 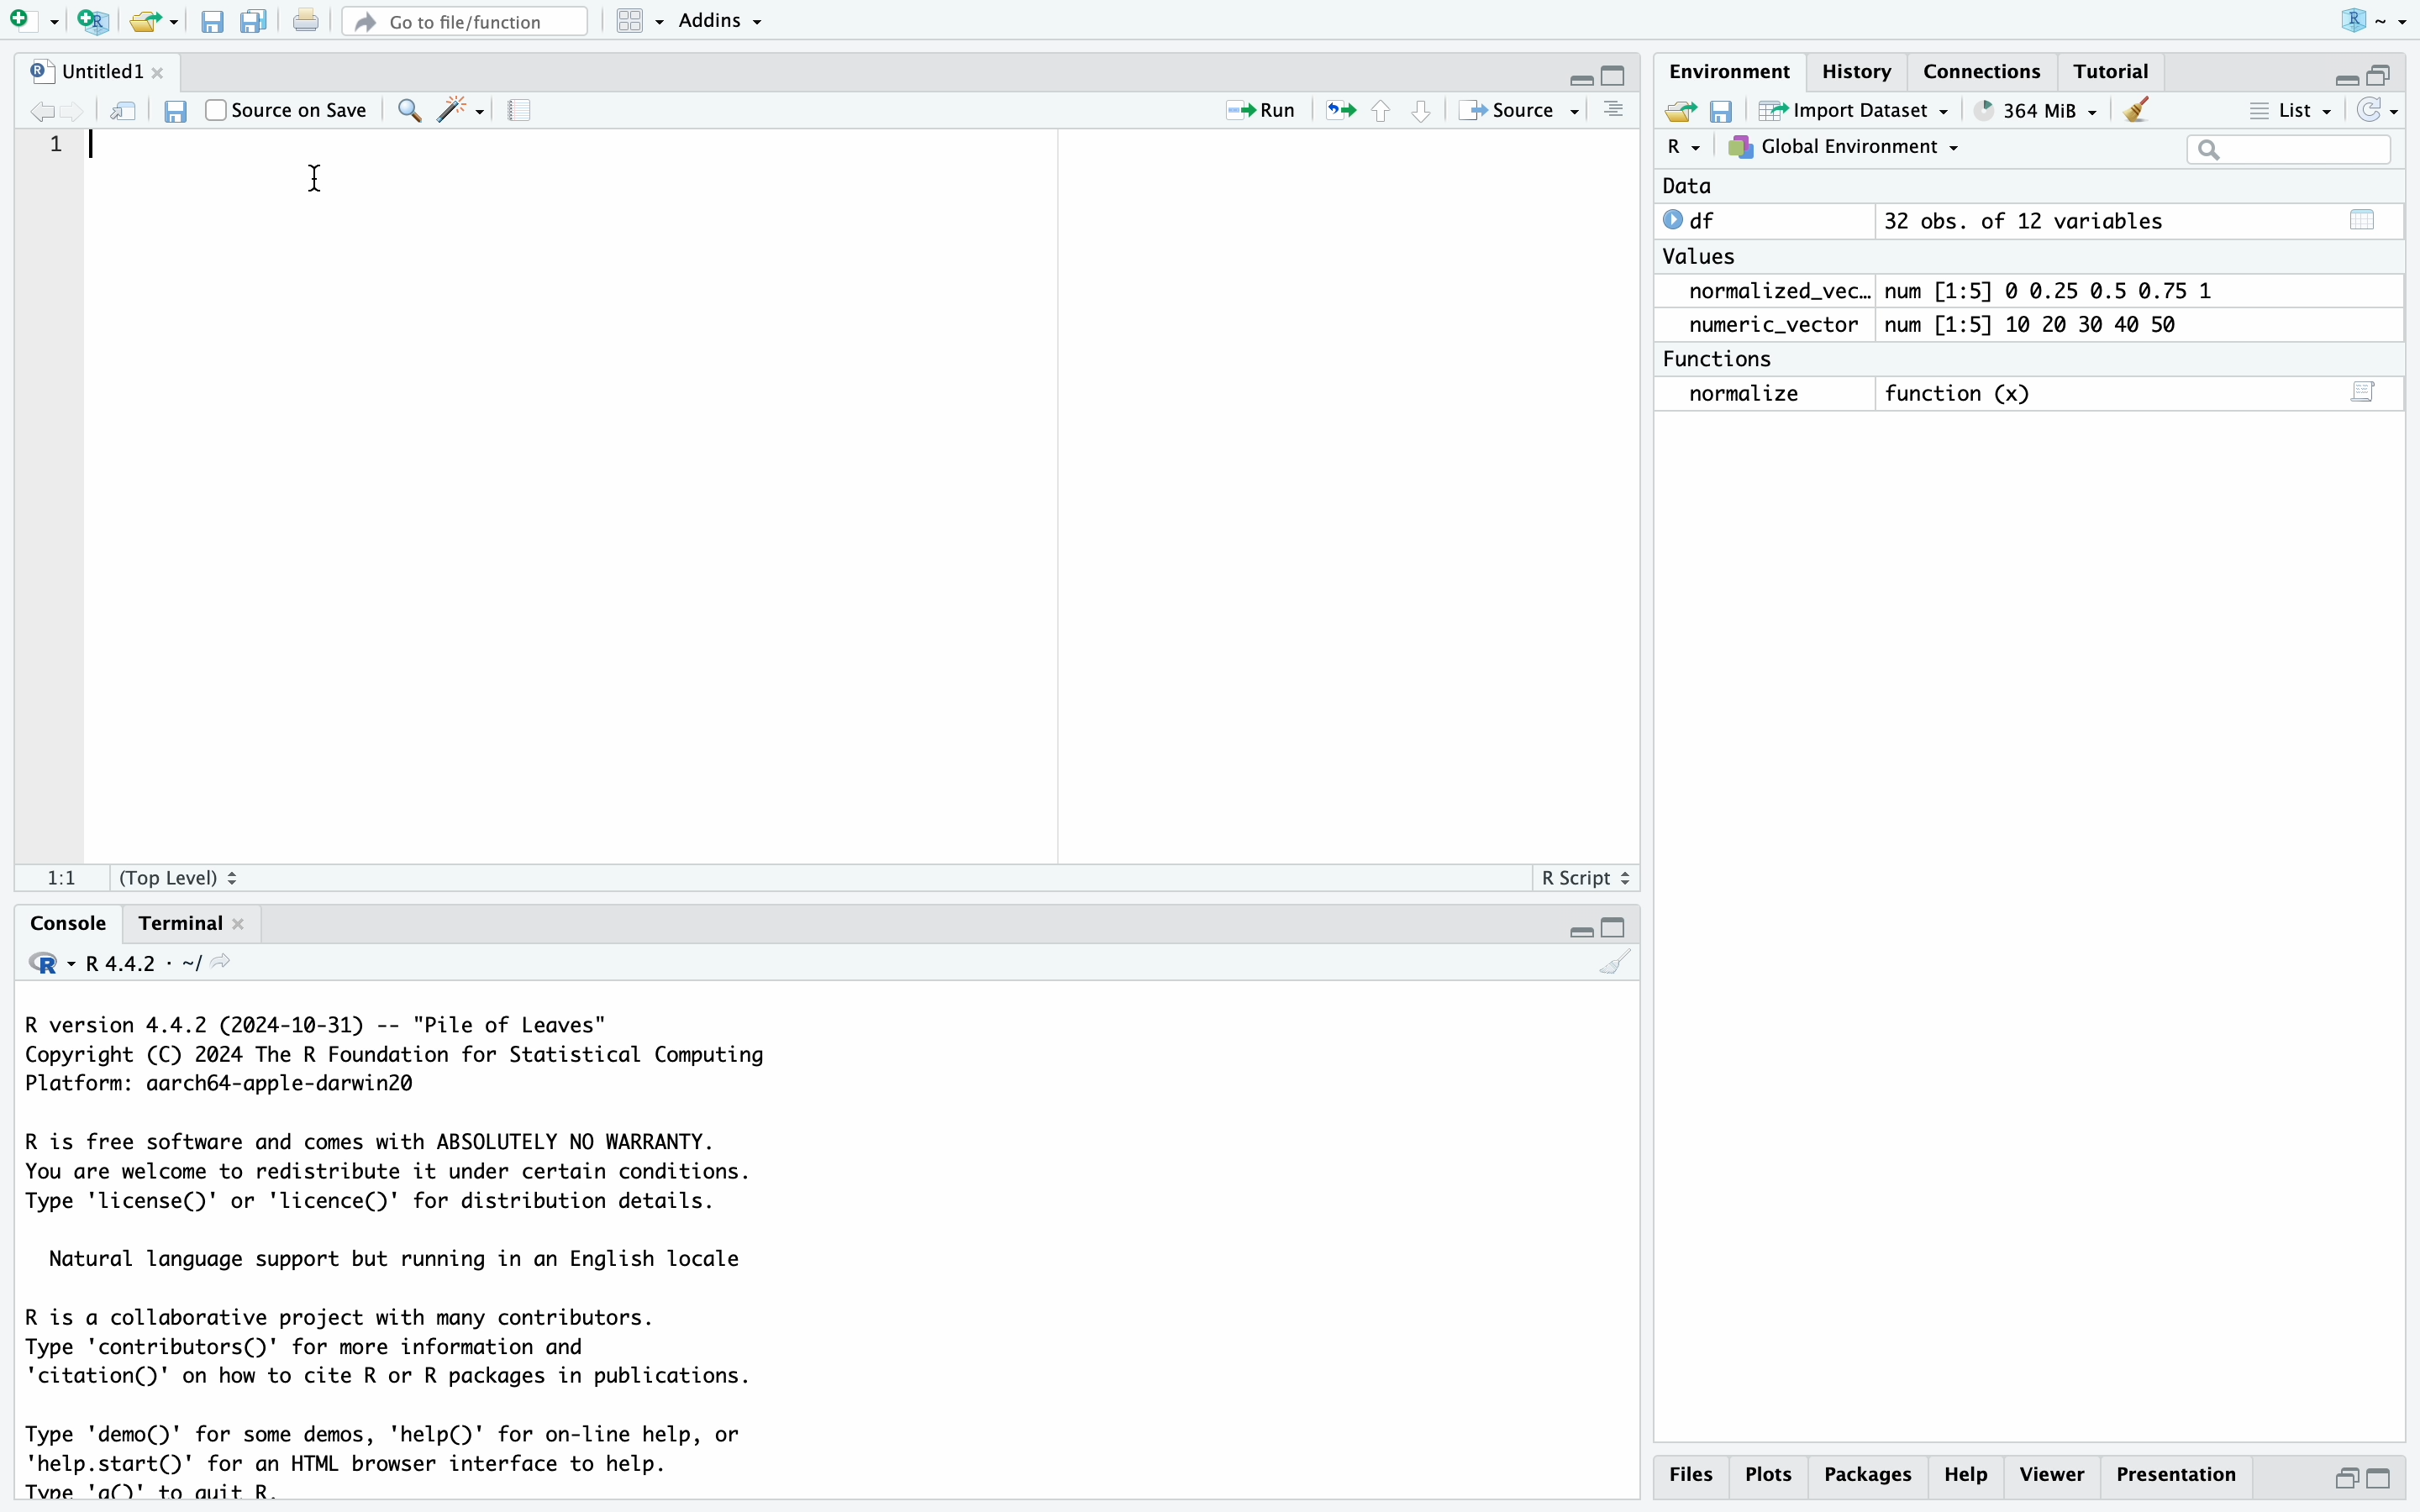 I want to click on Addins, so click(x=723, y=19).